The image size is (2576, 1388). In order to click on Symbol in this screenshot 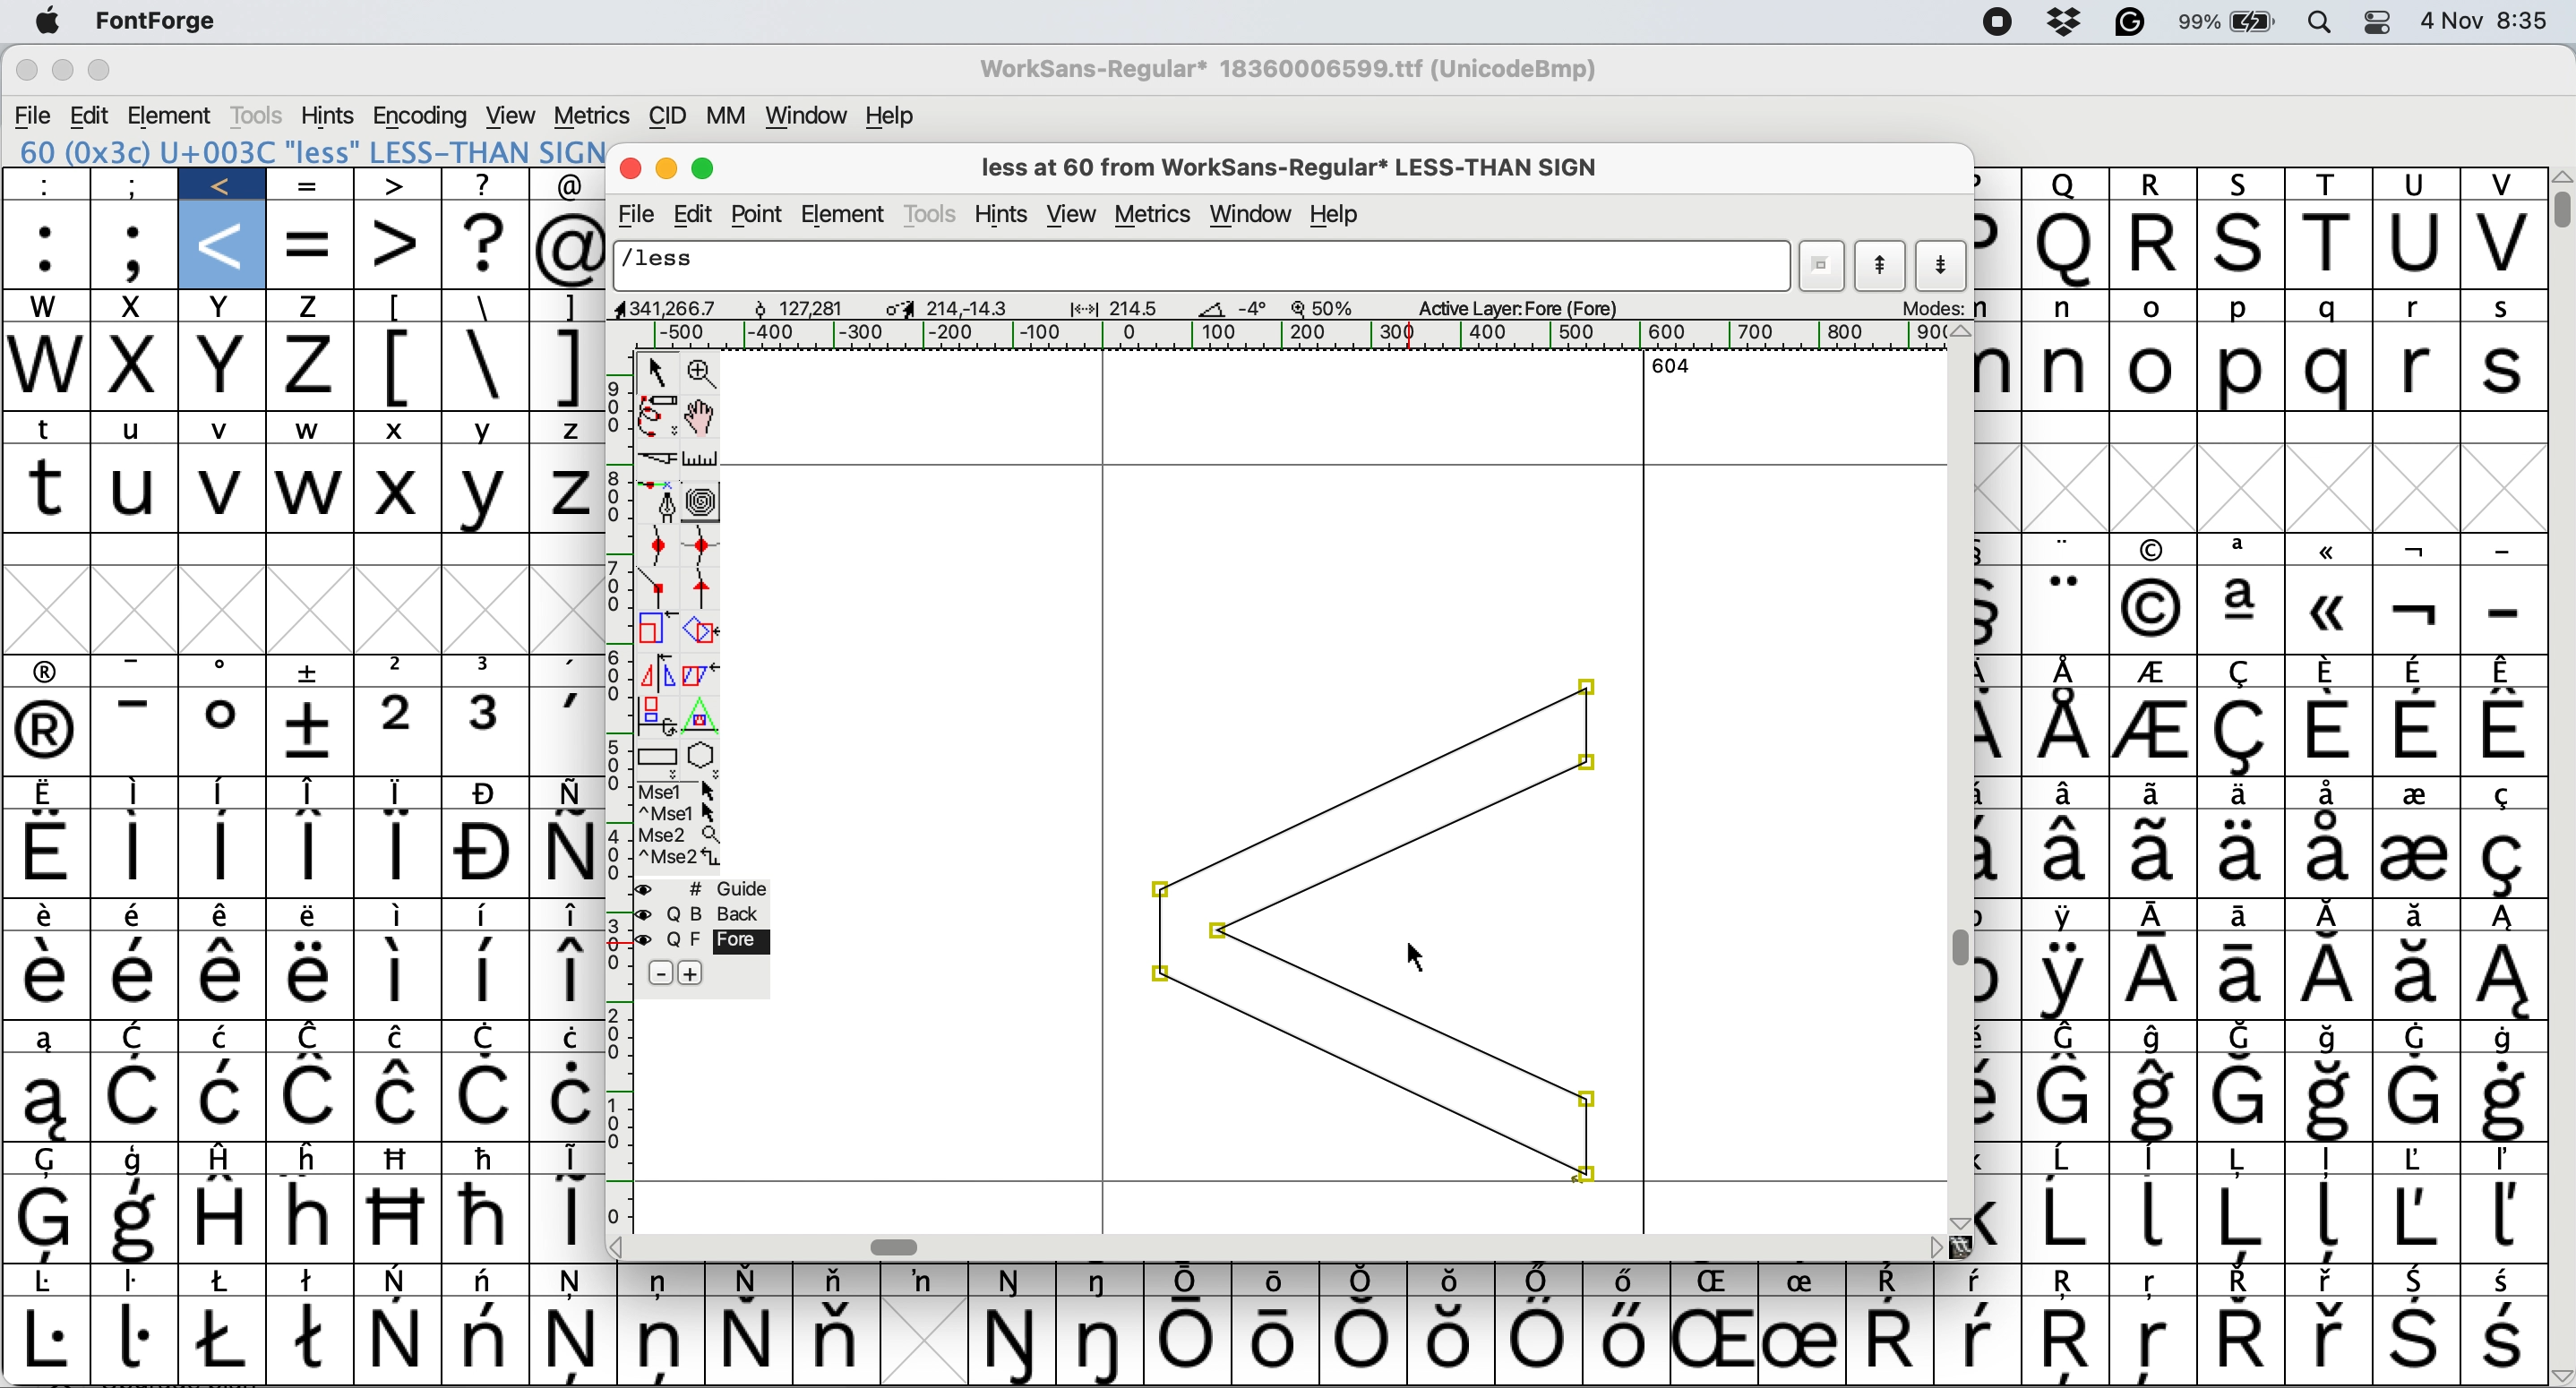, I will do `click(139, 1339)`.